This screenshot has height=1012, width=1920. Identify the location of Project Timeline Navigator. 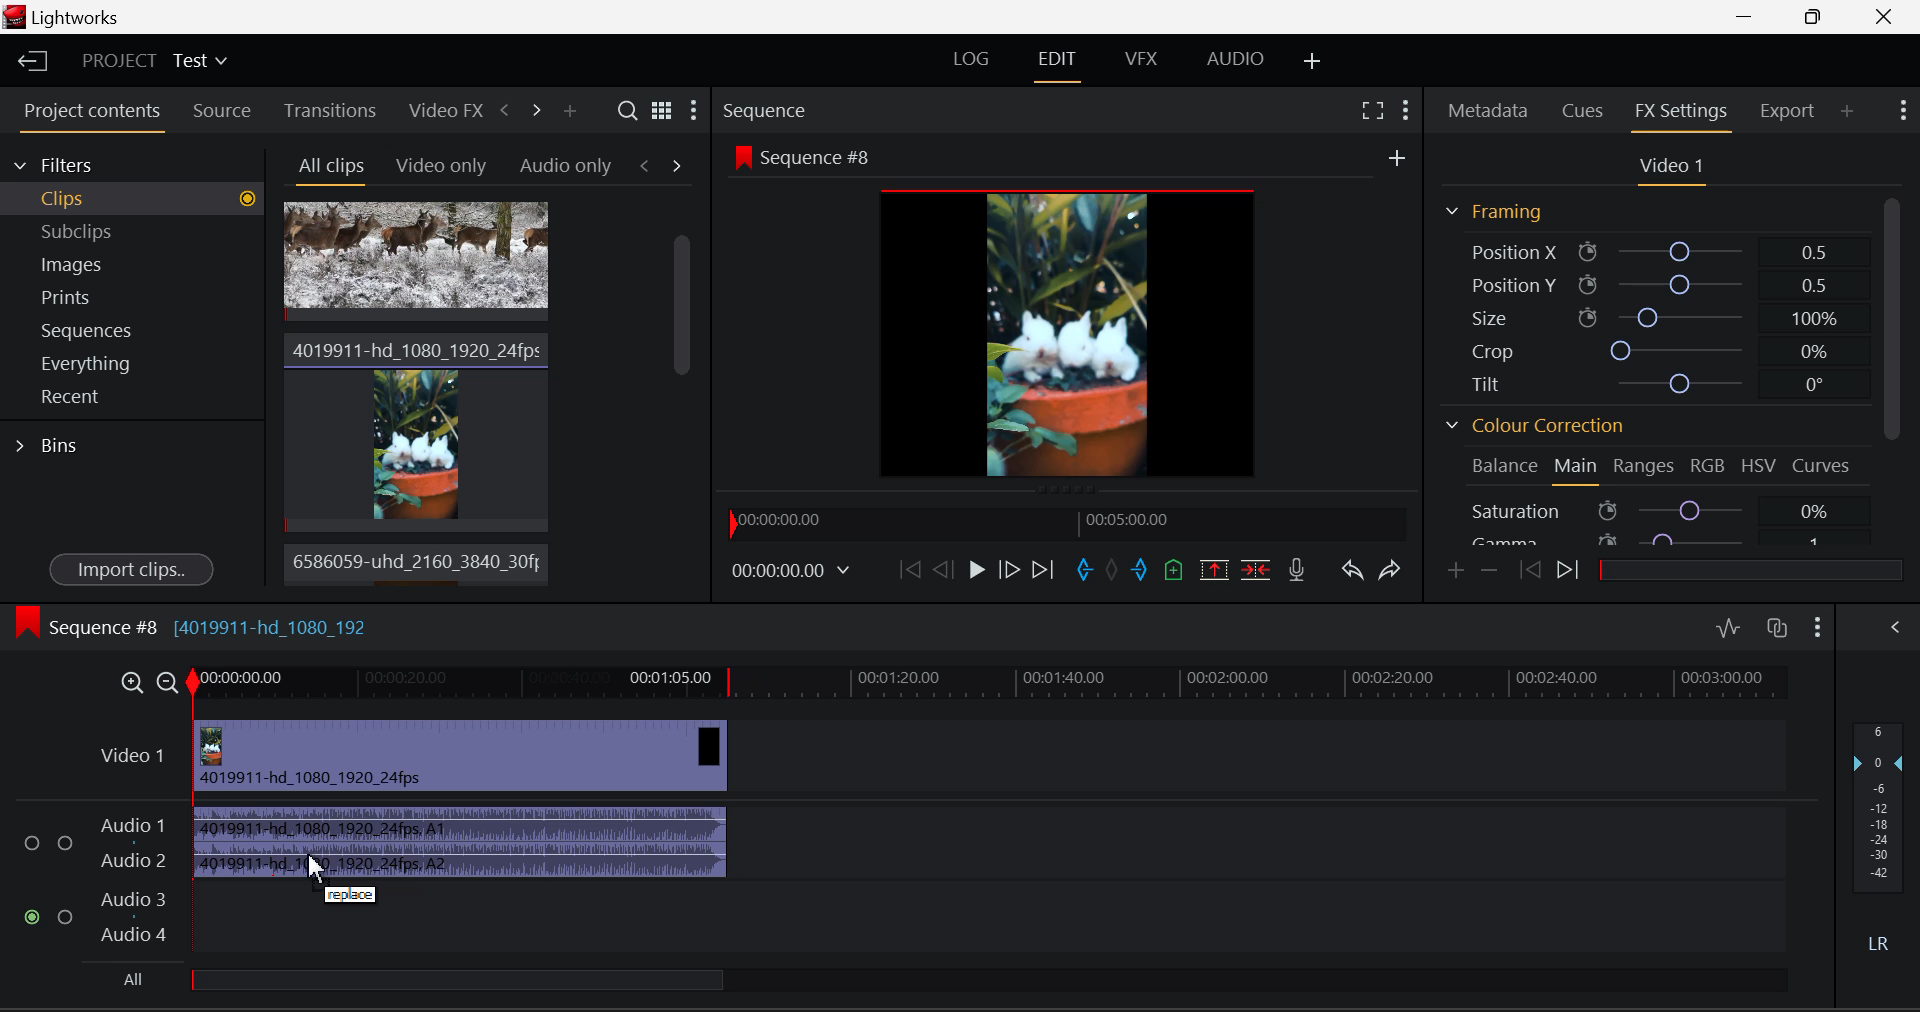
(1068, 519).